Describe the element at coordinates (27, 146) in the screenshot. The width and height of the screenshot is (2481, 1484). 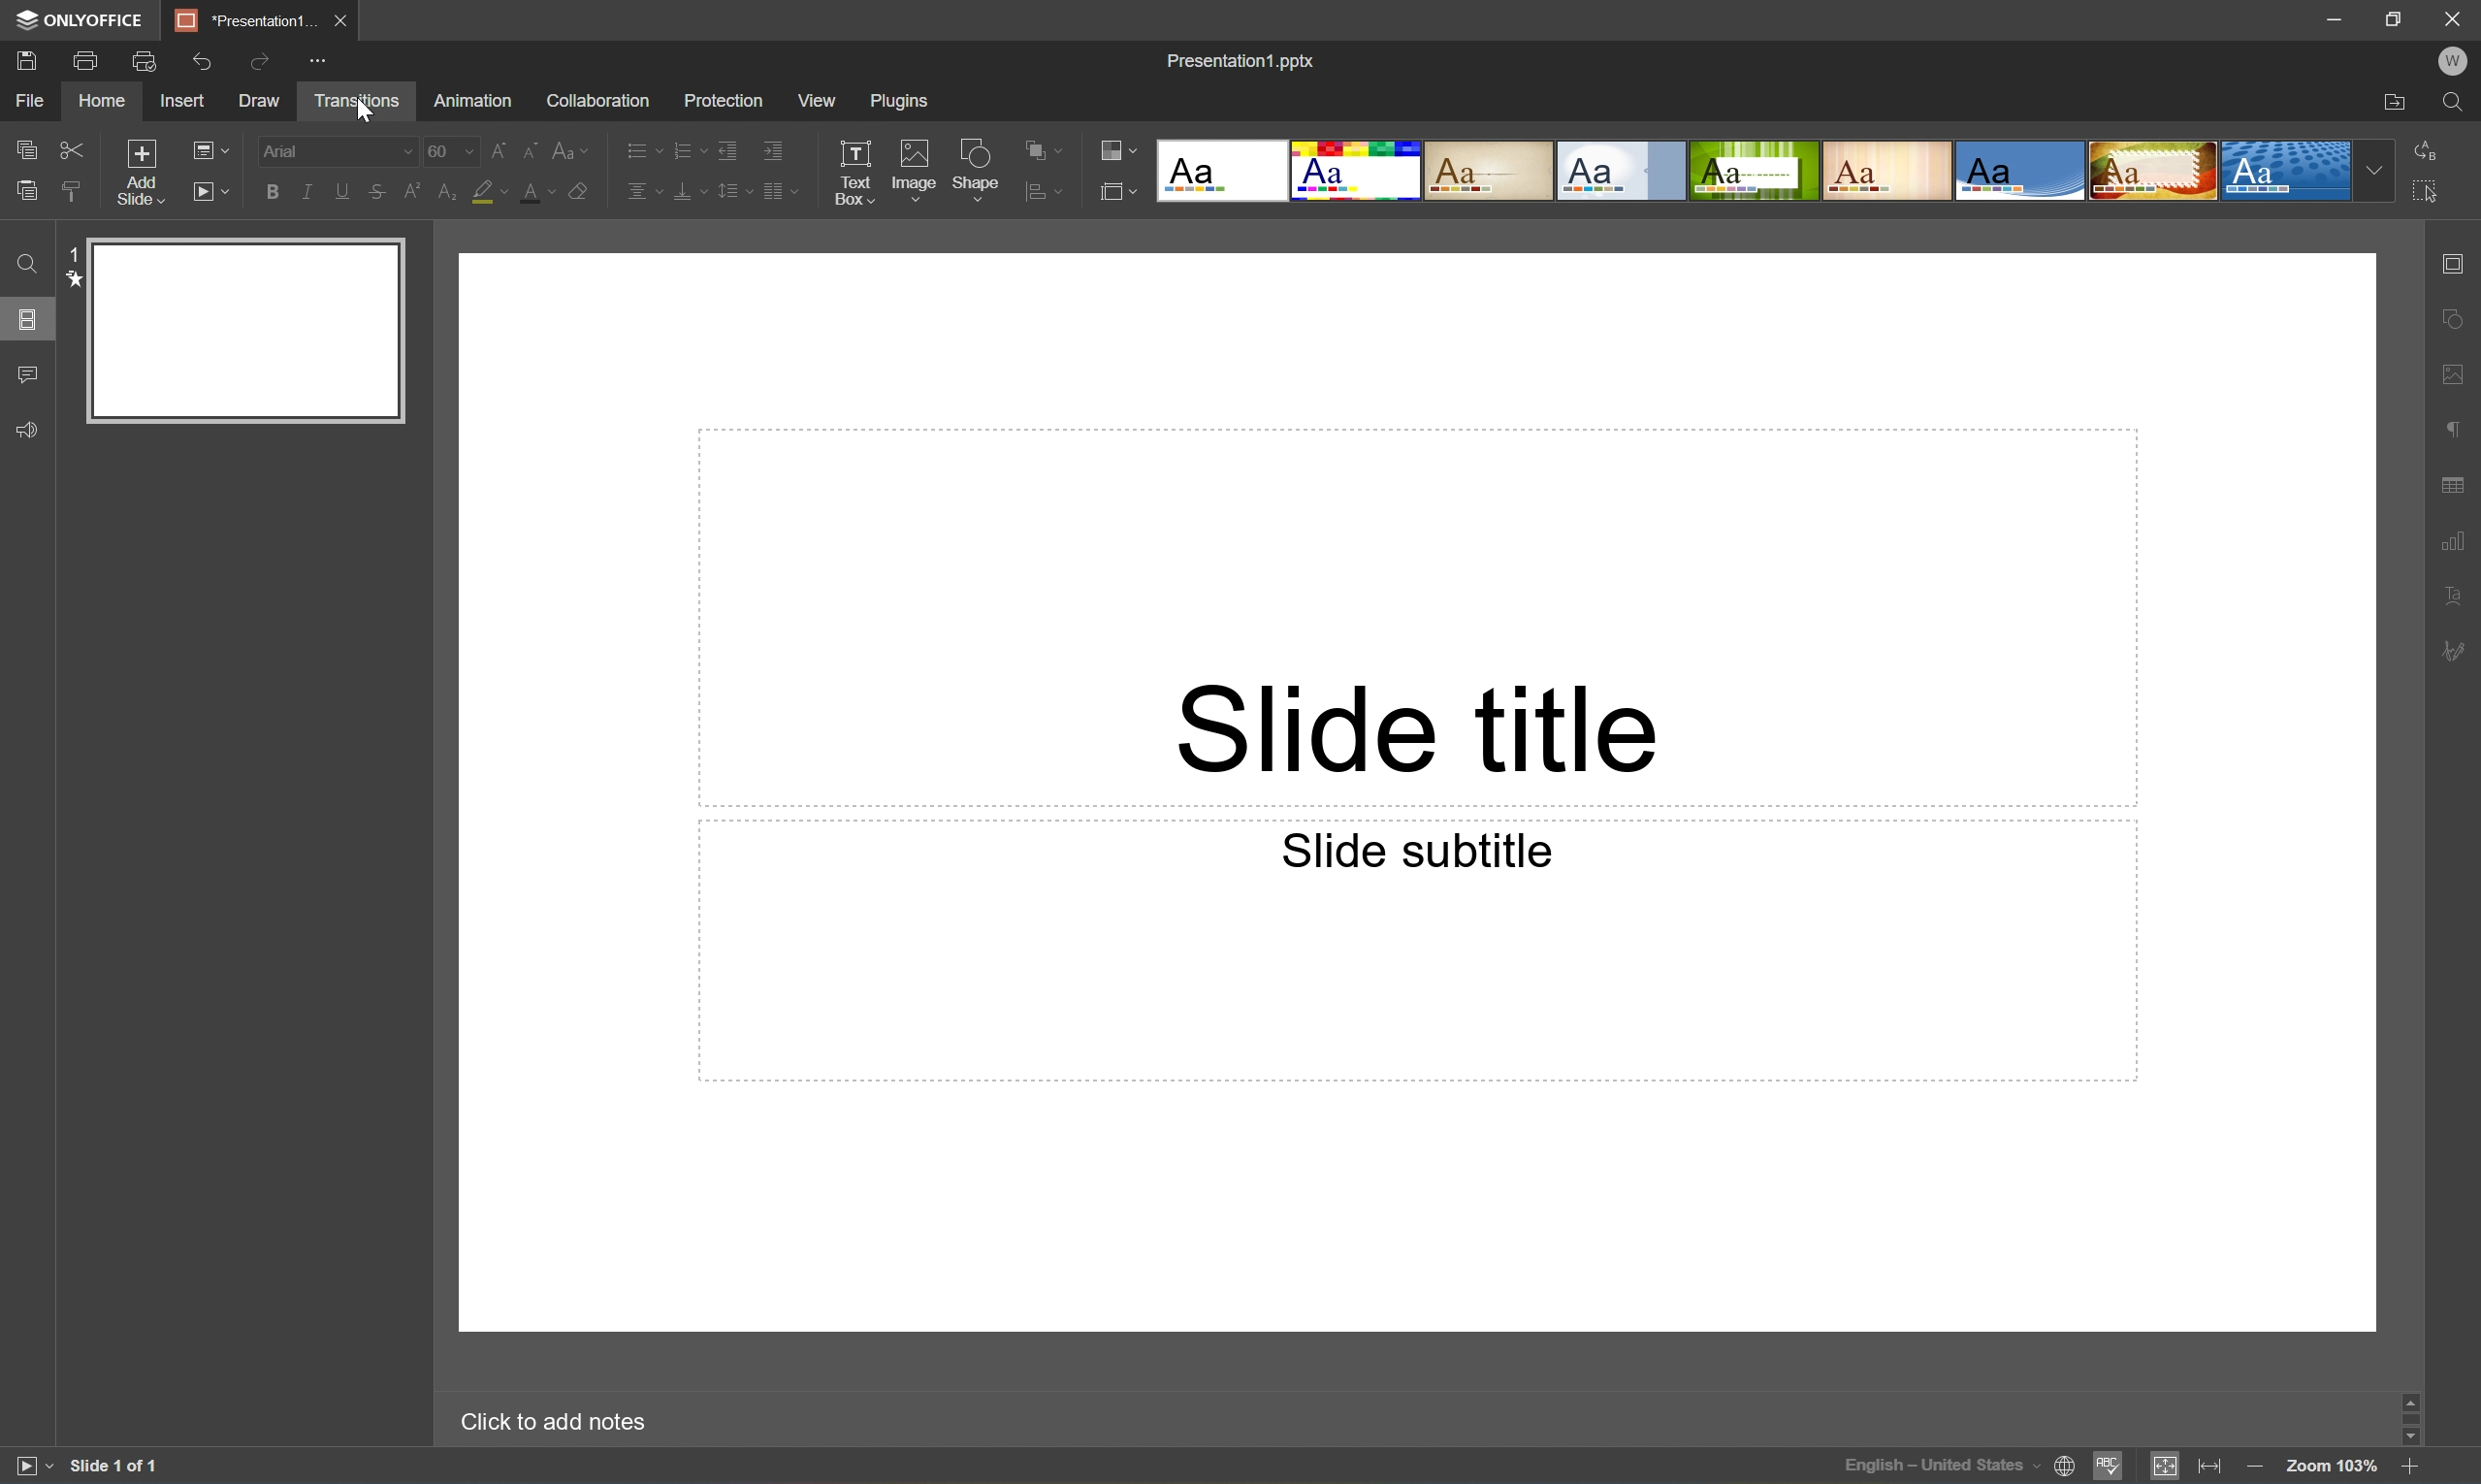
I see `Copy` at that location.